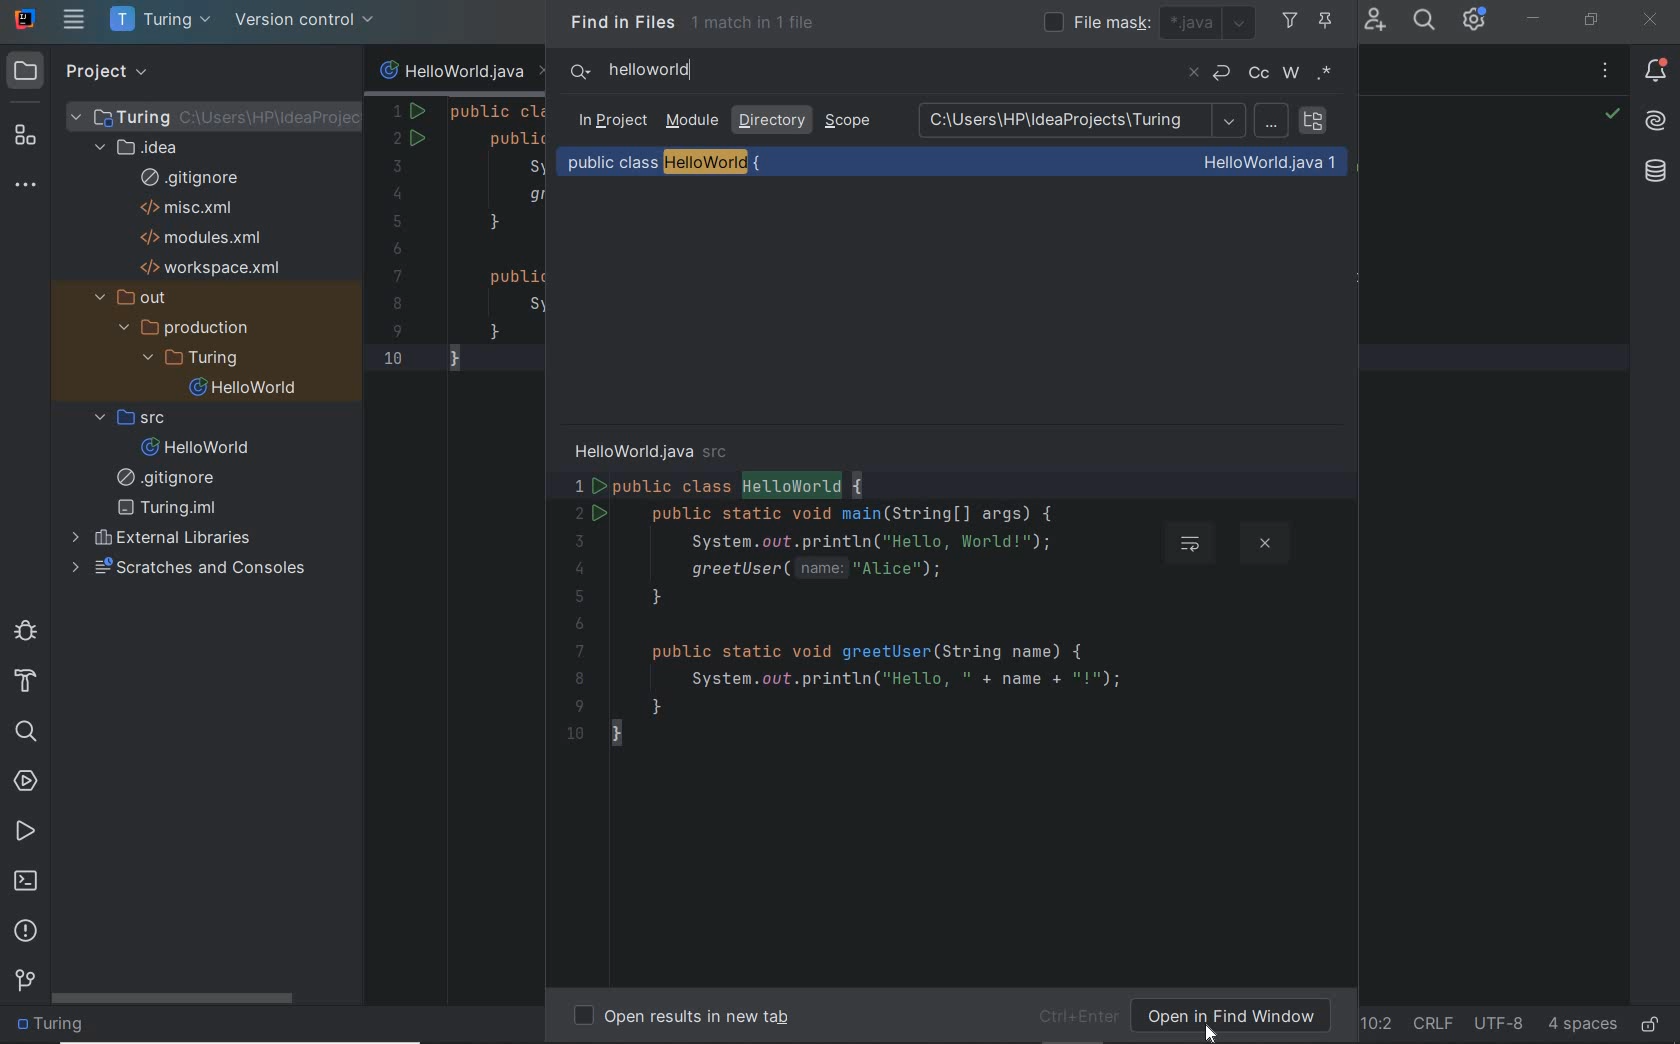  I want to click on workspace.xml, so click(216, 267).